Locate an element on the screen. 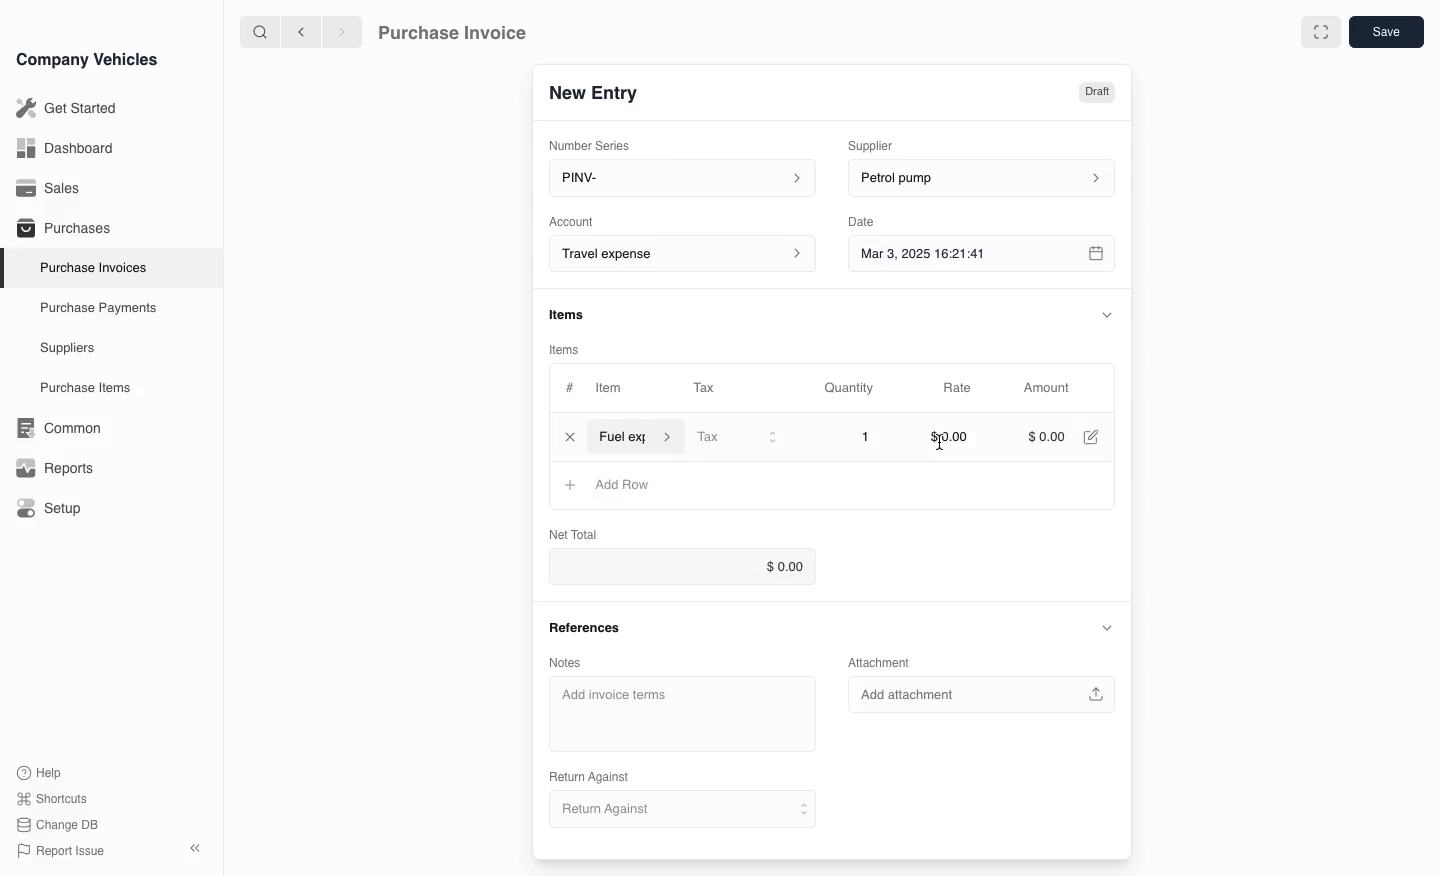 The height and width of the screenshot is (876, 1440). Amount is located at coordinates (1051, 388).